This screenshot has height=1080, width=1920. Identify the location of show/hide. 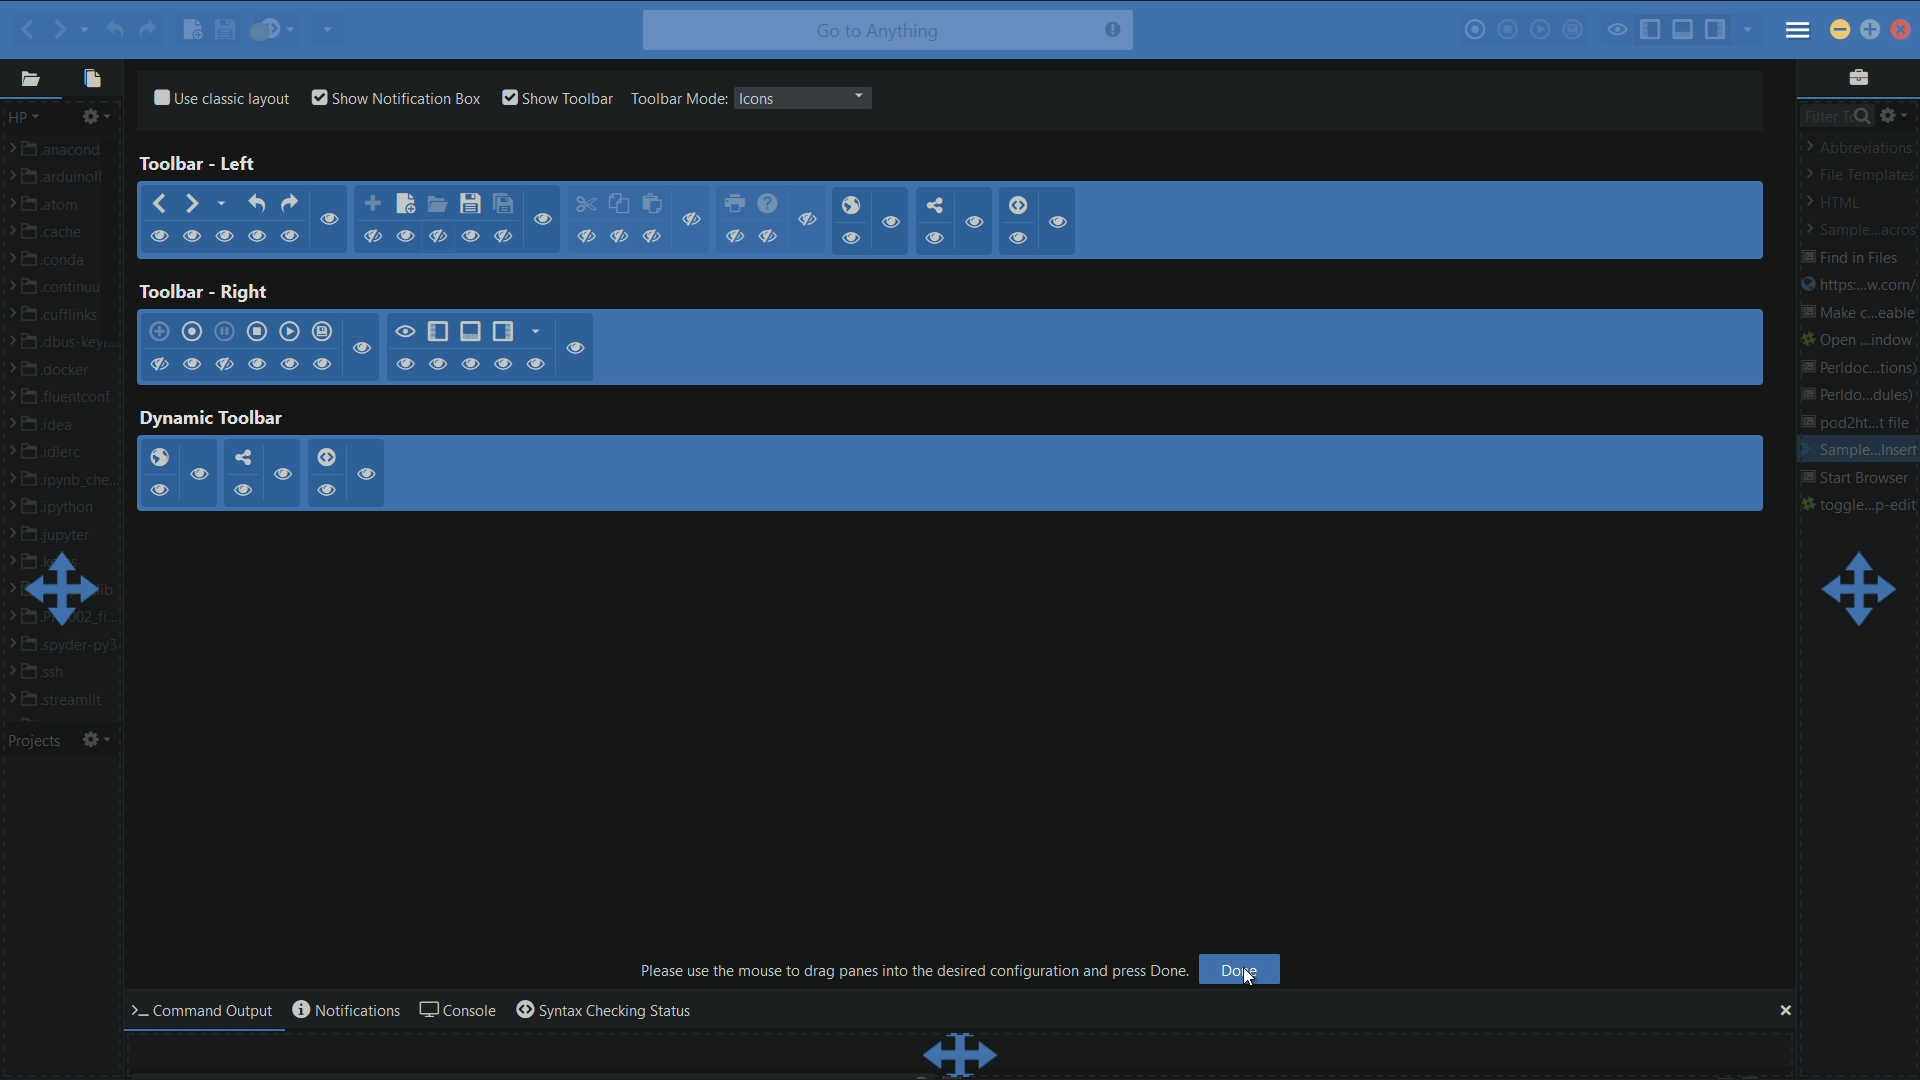
(544, 219).